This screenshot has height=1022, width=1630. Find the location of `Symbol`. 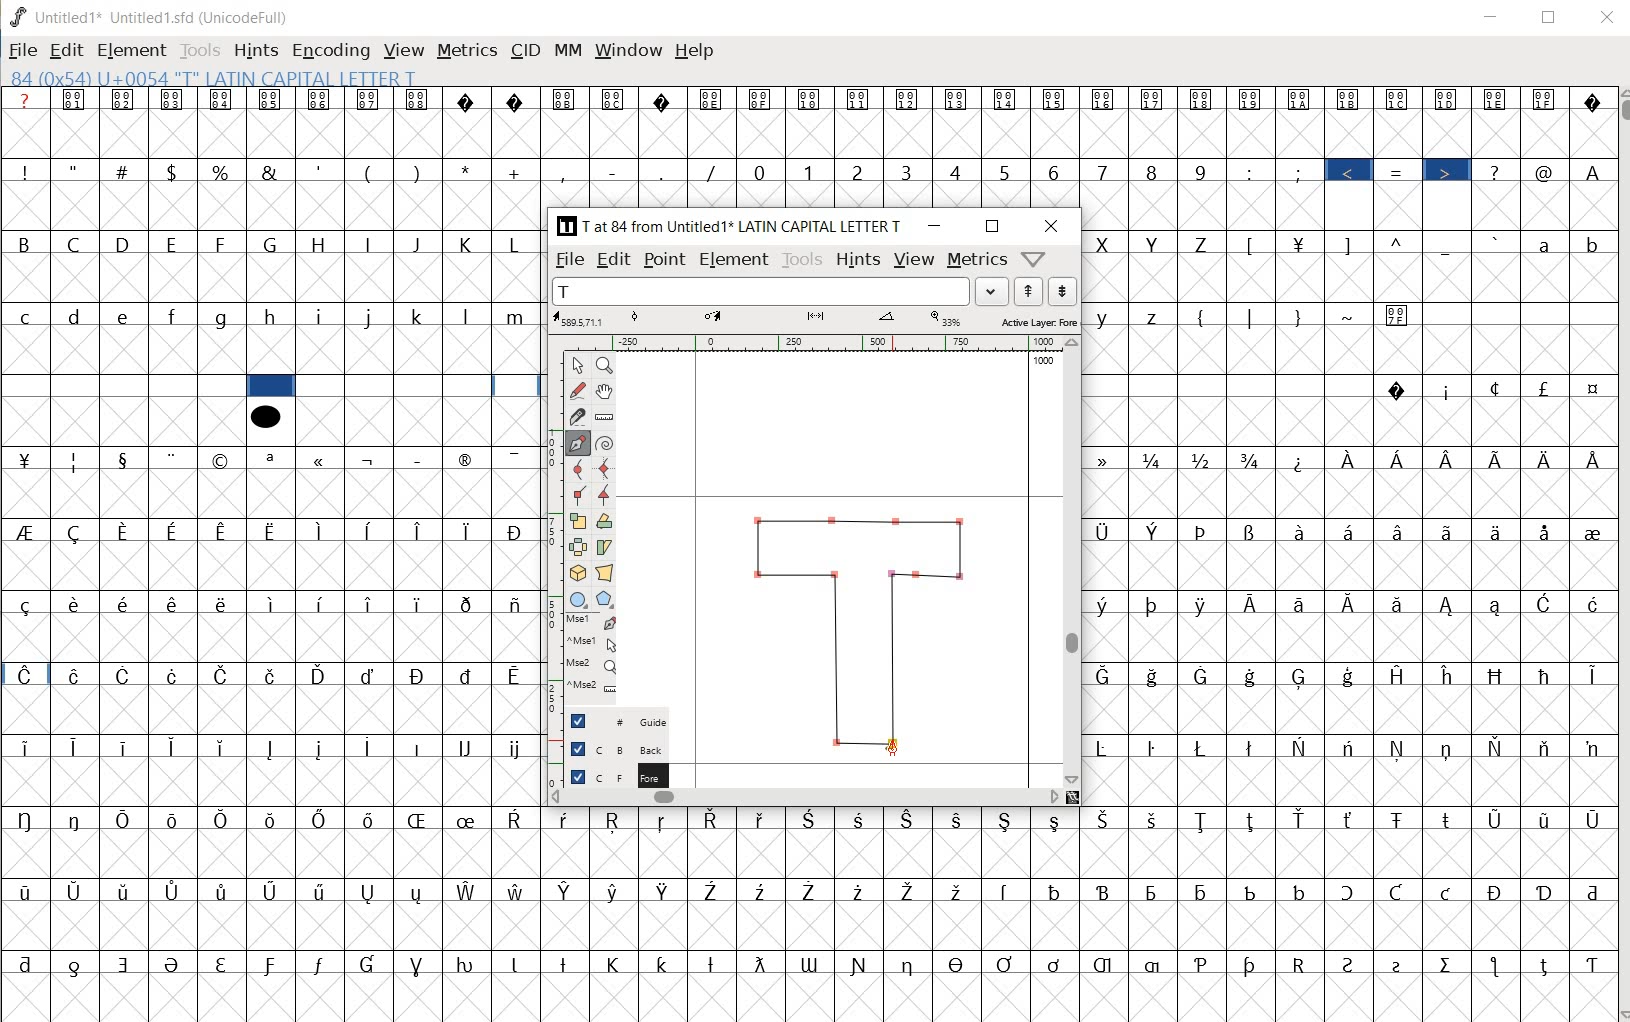

Symbol is located at coordinates (322, 749).